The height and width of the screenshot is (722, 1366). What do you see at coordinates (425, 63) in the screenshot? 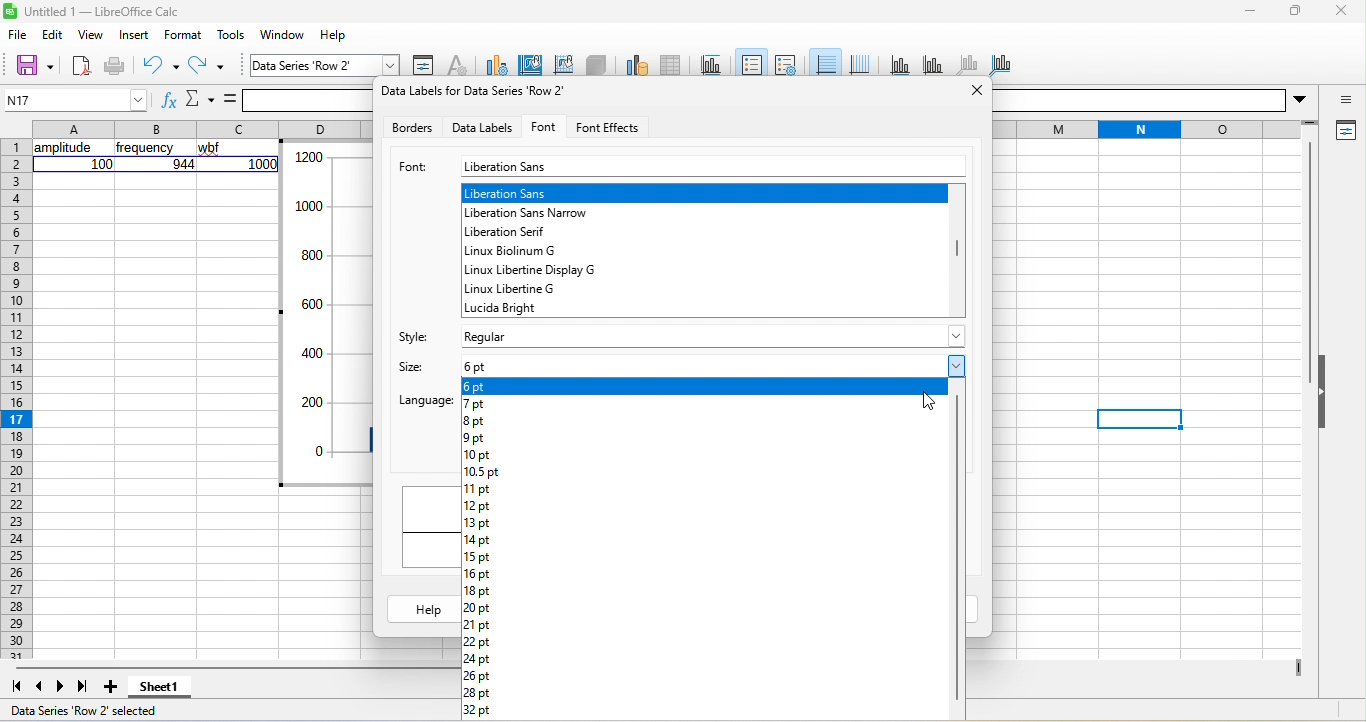
I see `format selection` at bounding box center [425, 63].